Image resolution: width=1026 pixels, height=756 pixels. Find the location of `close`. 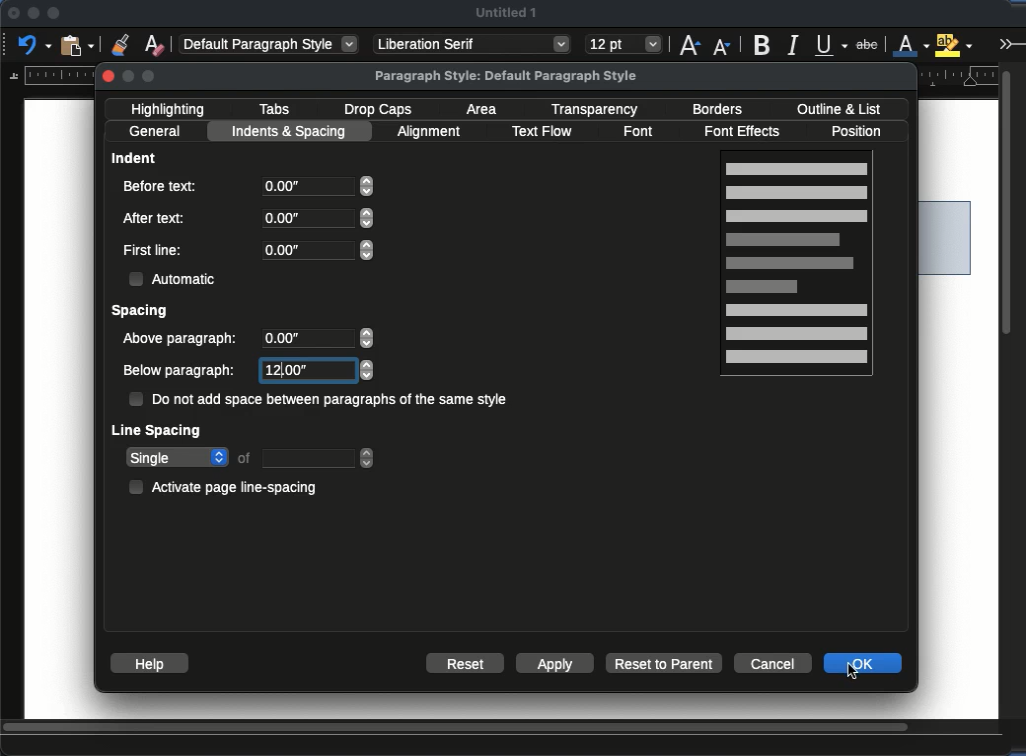

close is located at coordinates (12, 14).